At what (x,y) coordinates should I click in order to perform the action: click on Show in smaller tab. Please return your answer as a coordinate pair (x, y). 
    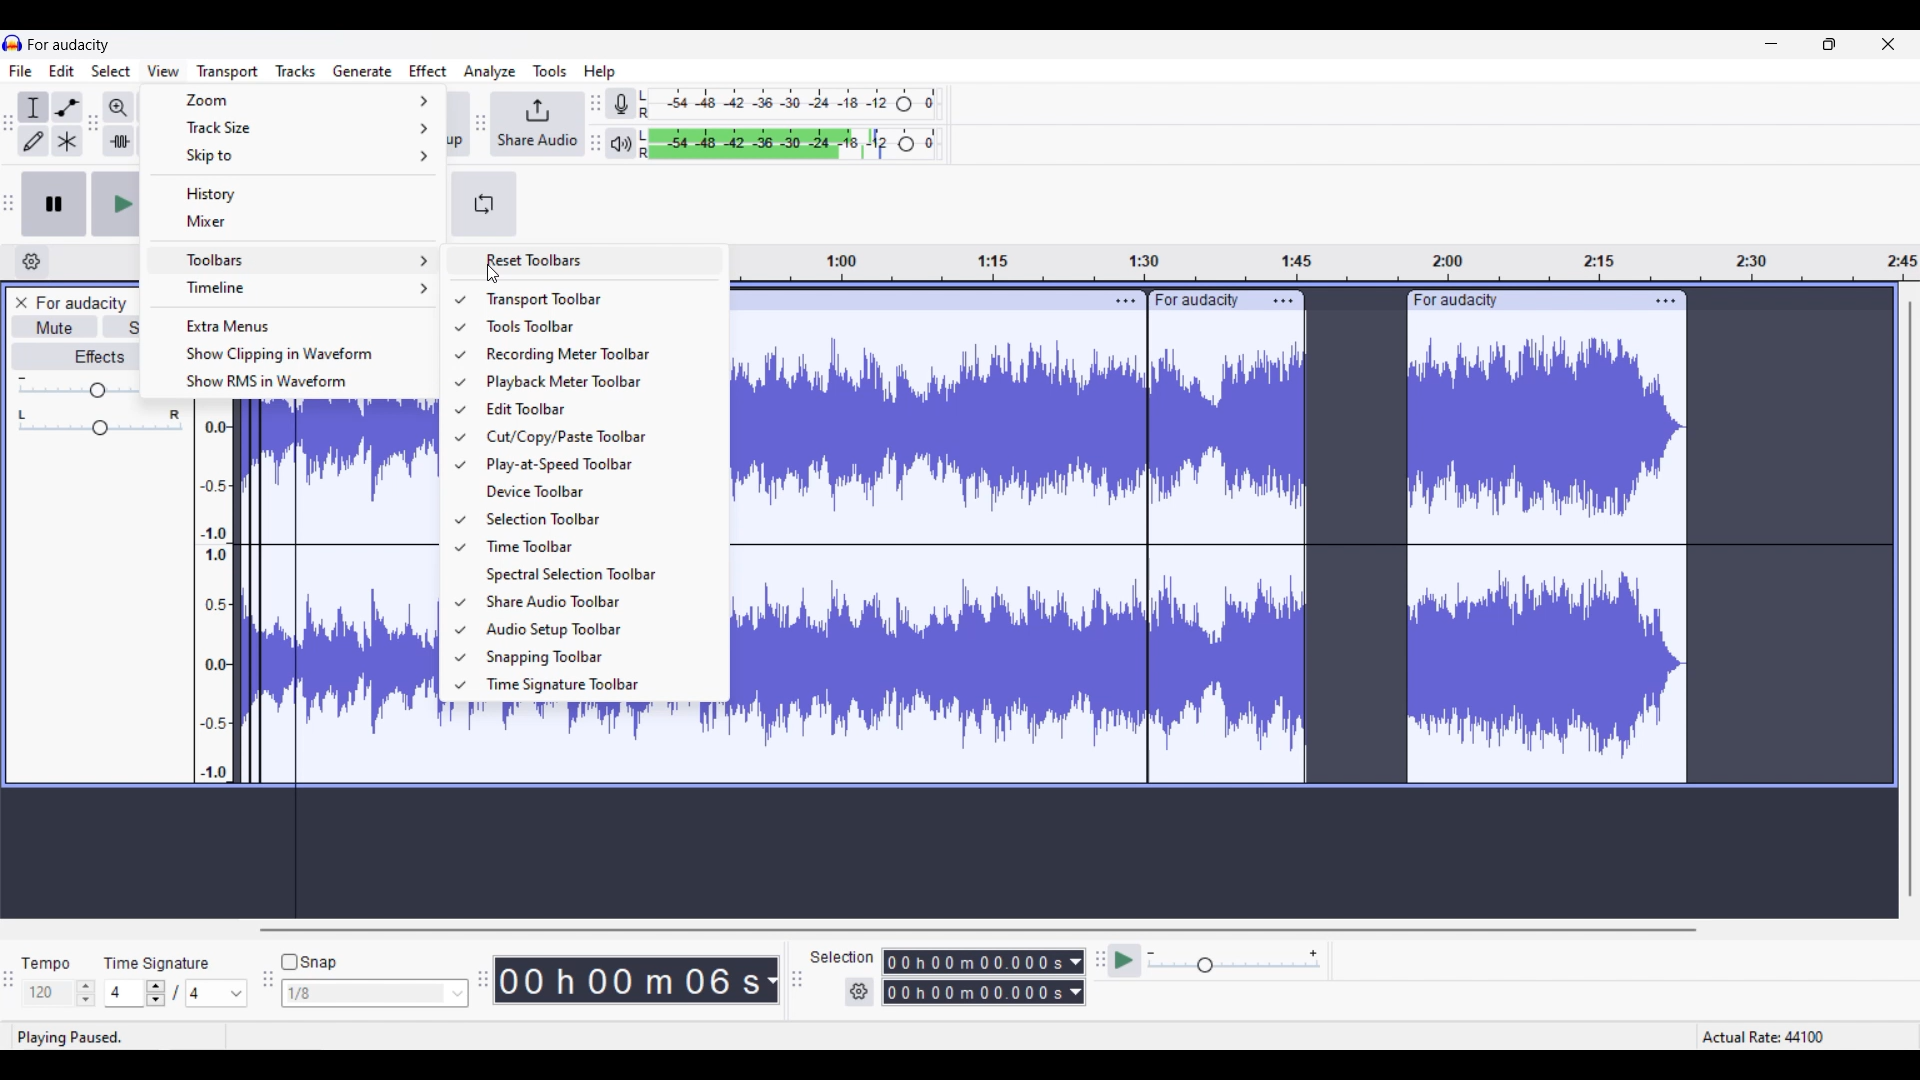
    Looking at the image, I should click on (1829, 44).